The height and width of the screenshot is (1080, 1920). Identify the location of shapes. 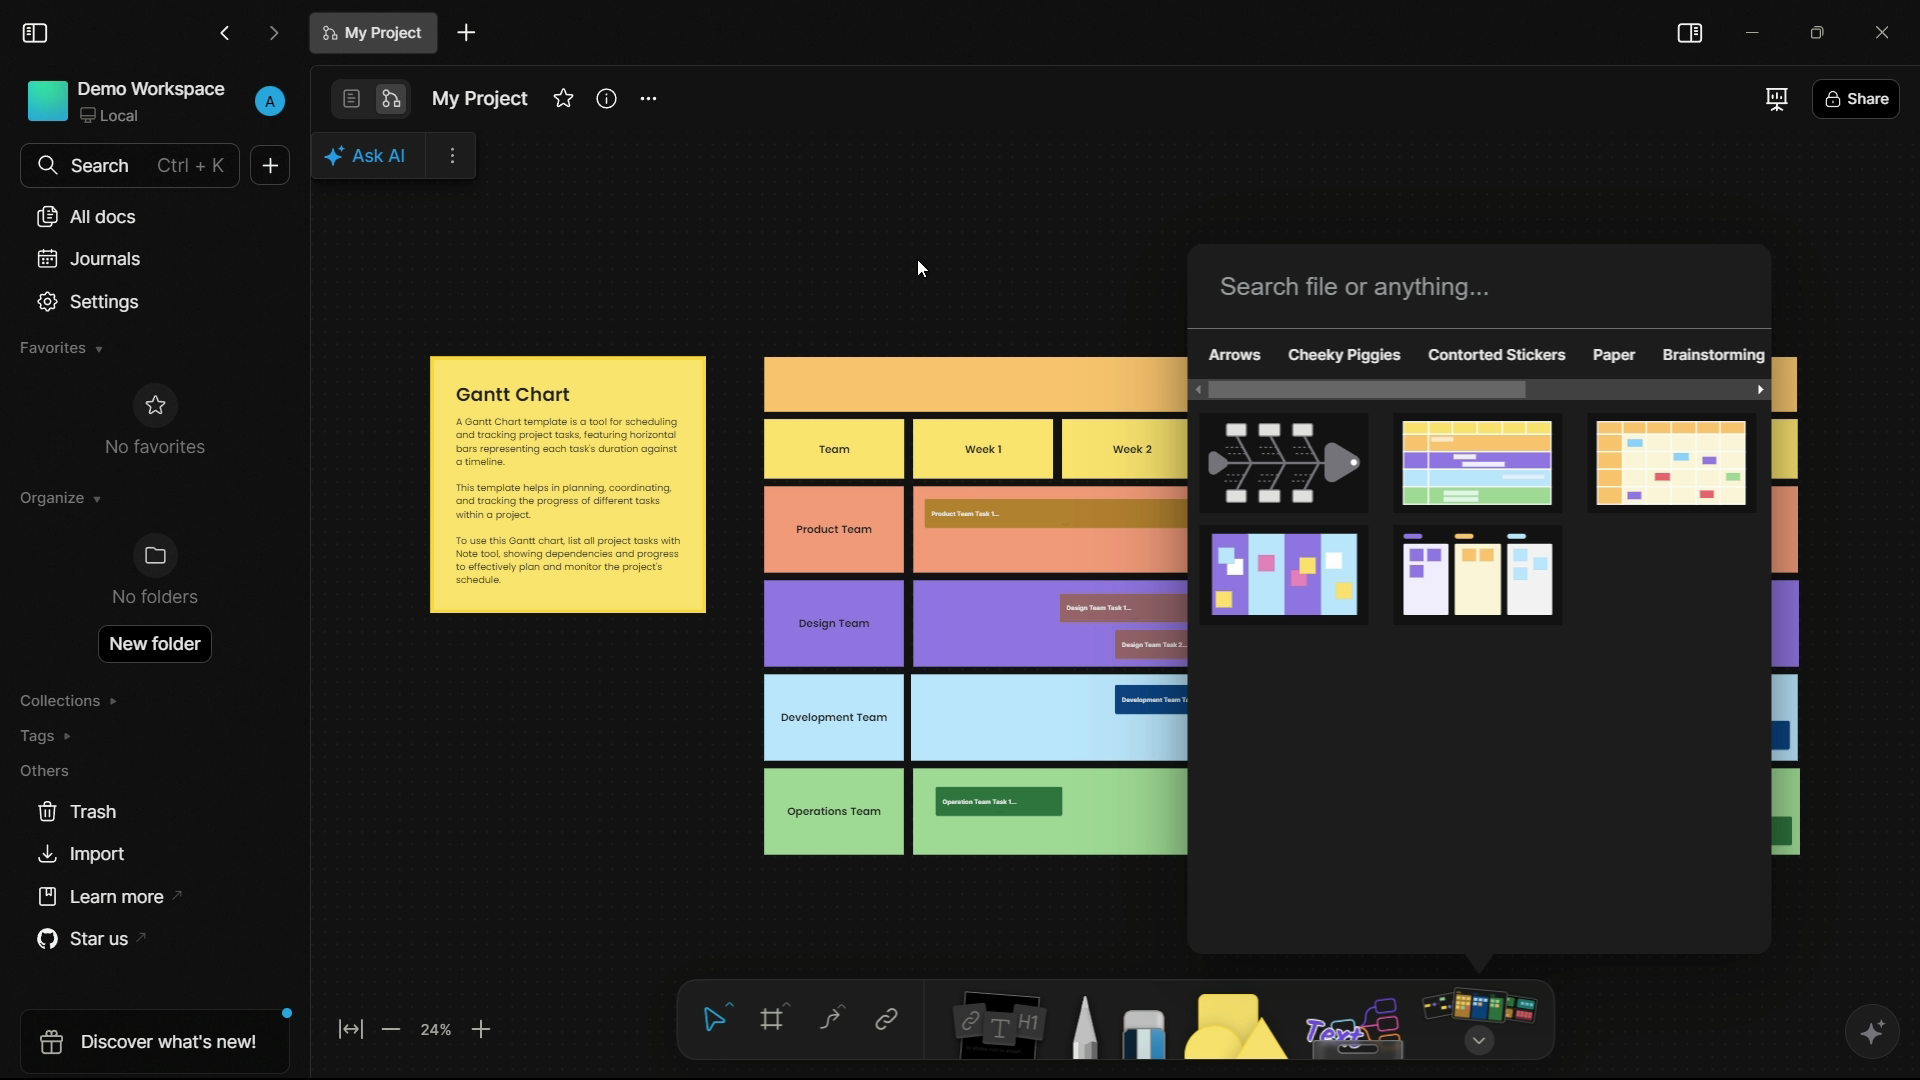
(1238, 1029).